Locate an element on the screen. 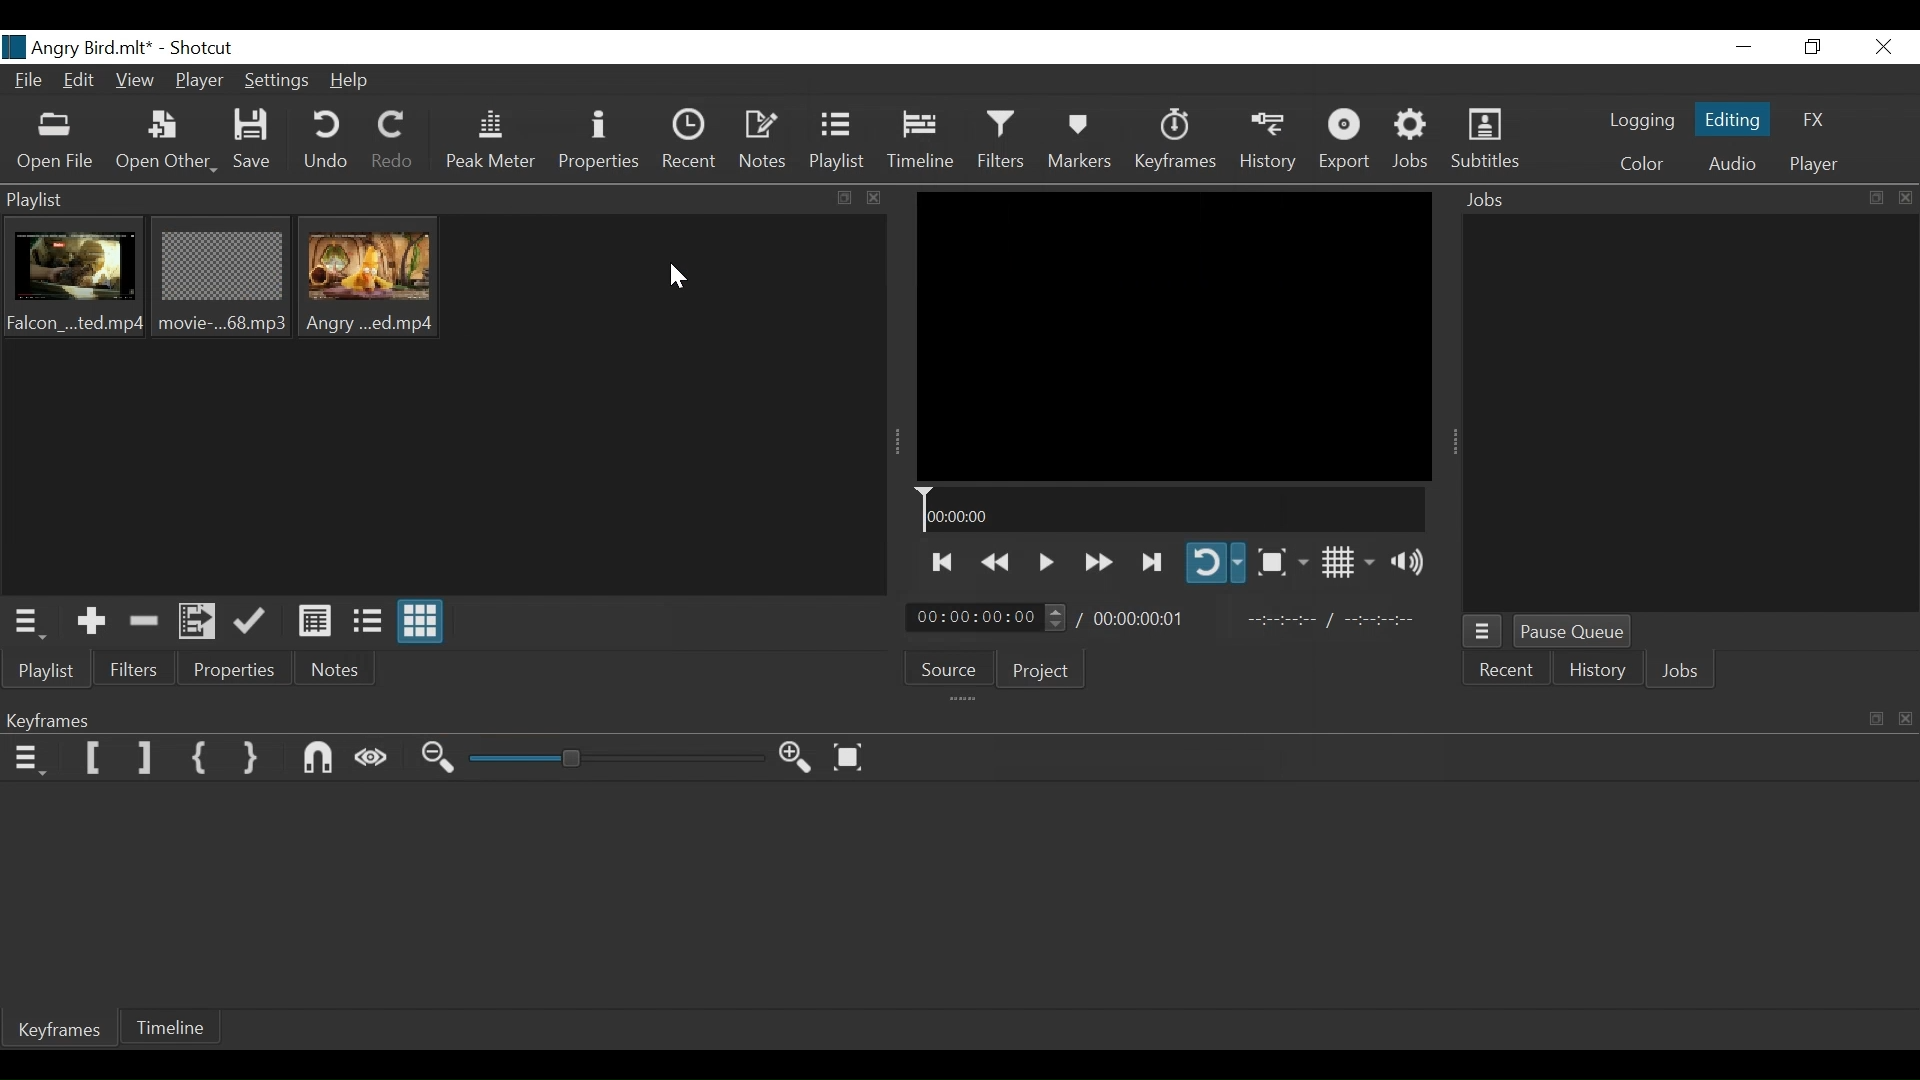 The width and height of the screenshot is (1920, 1080). Audio is located at coordinates (1731, 162).